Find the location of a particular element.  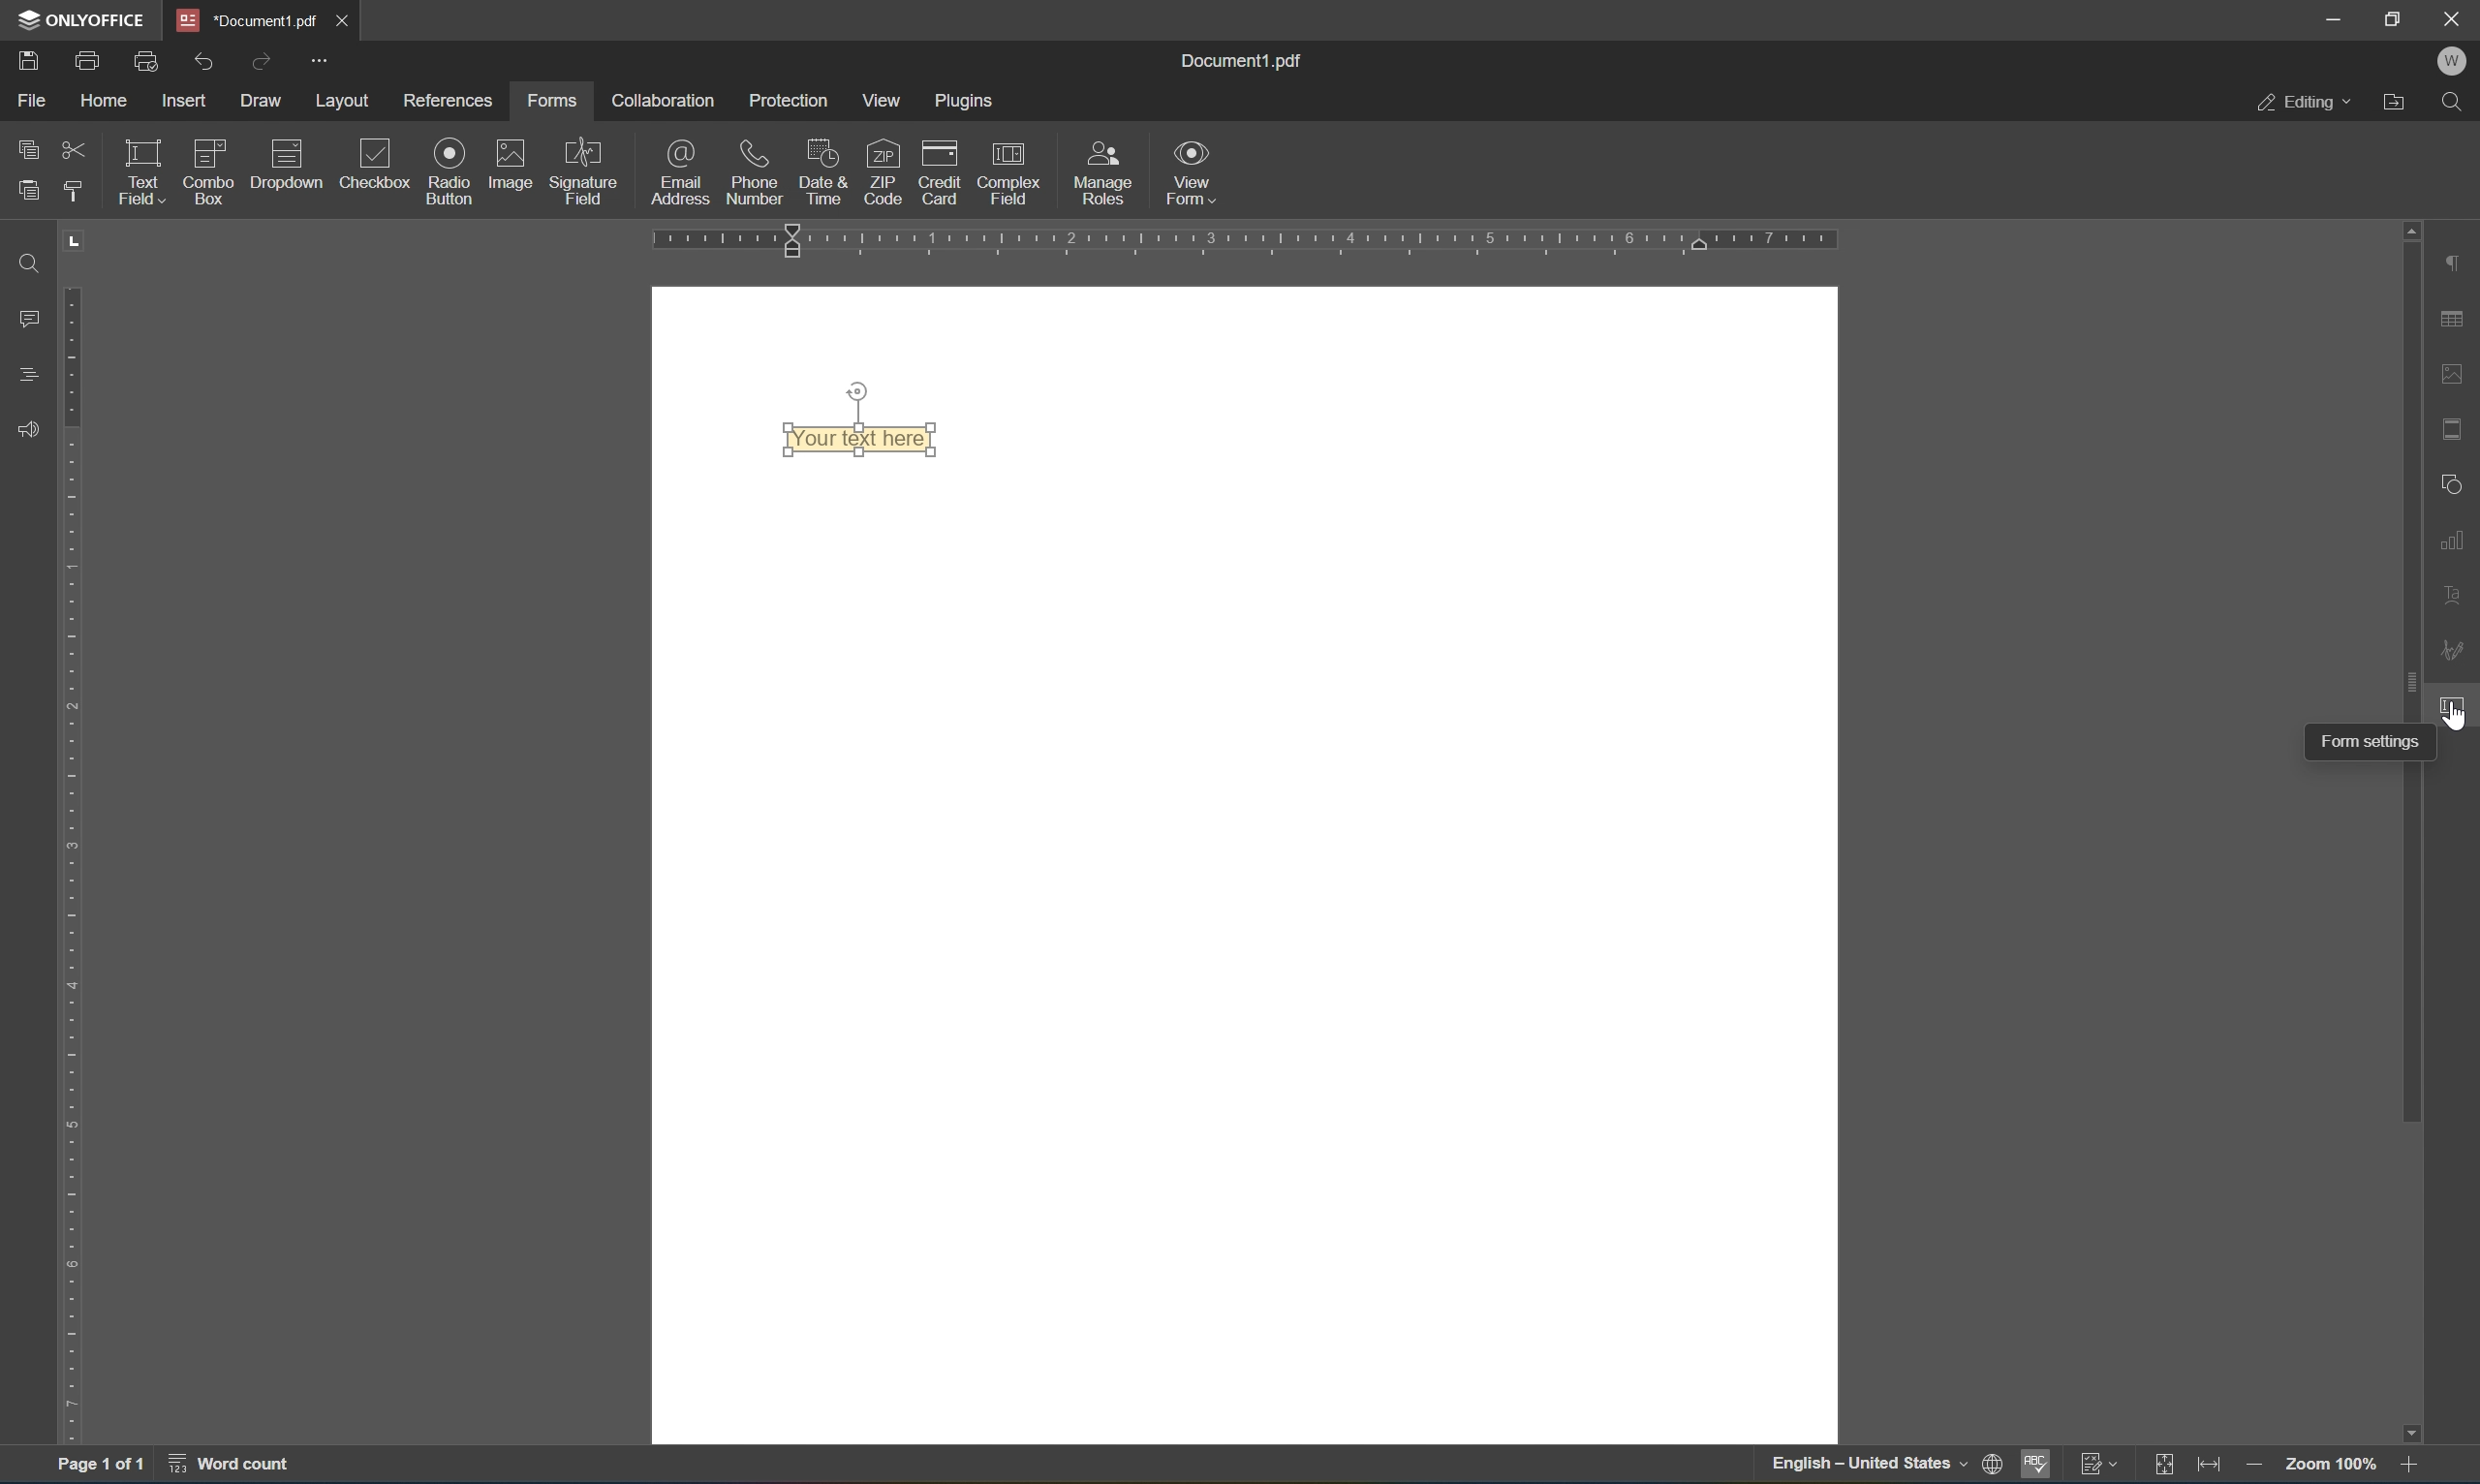

chart settings is located at coordinates (2457, 540).